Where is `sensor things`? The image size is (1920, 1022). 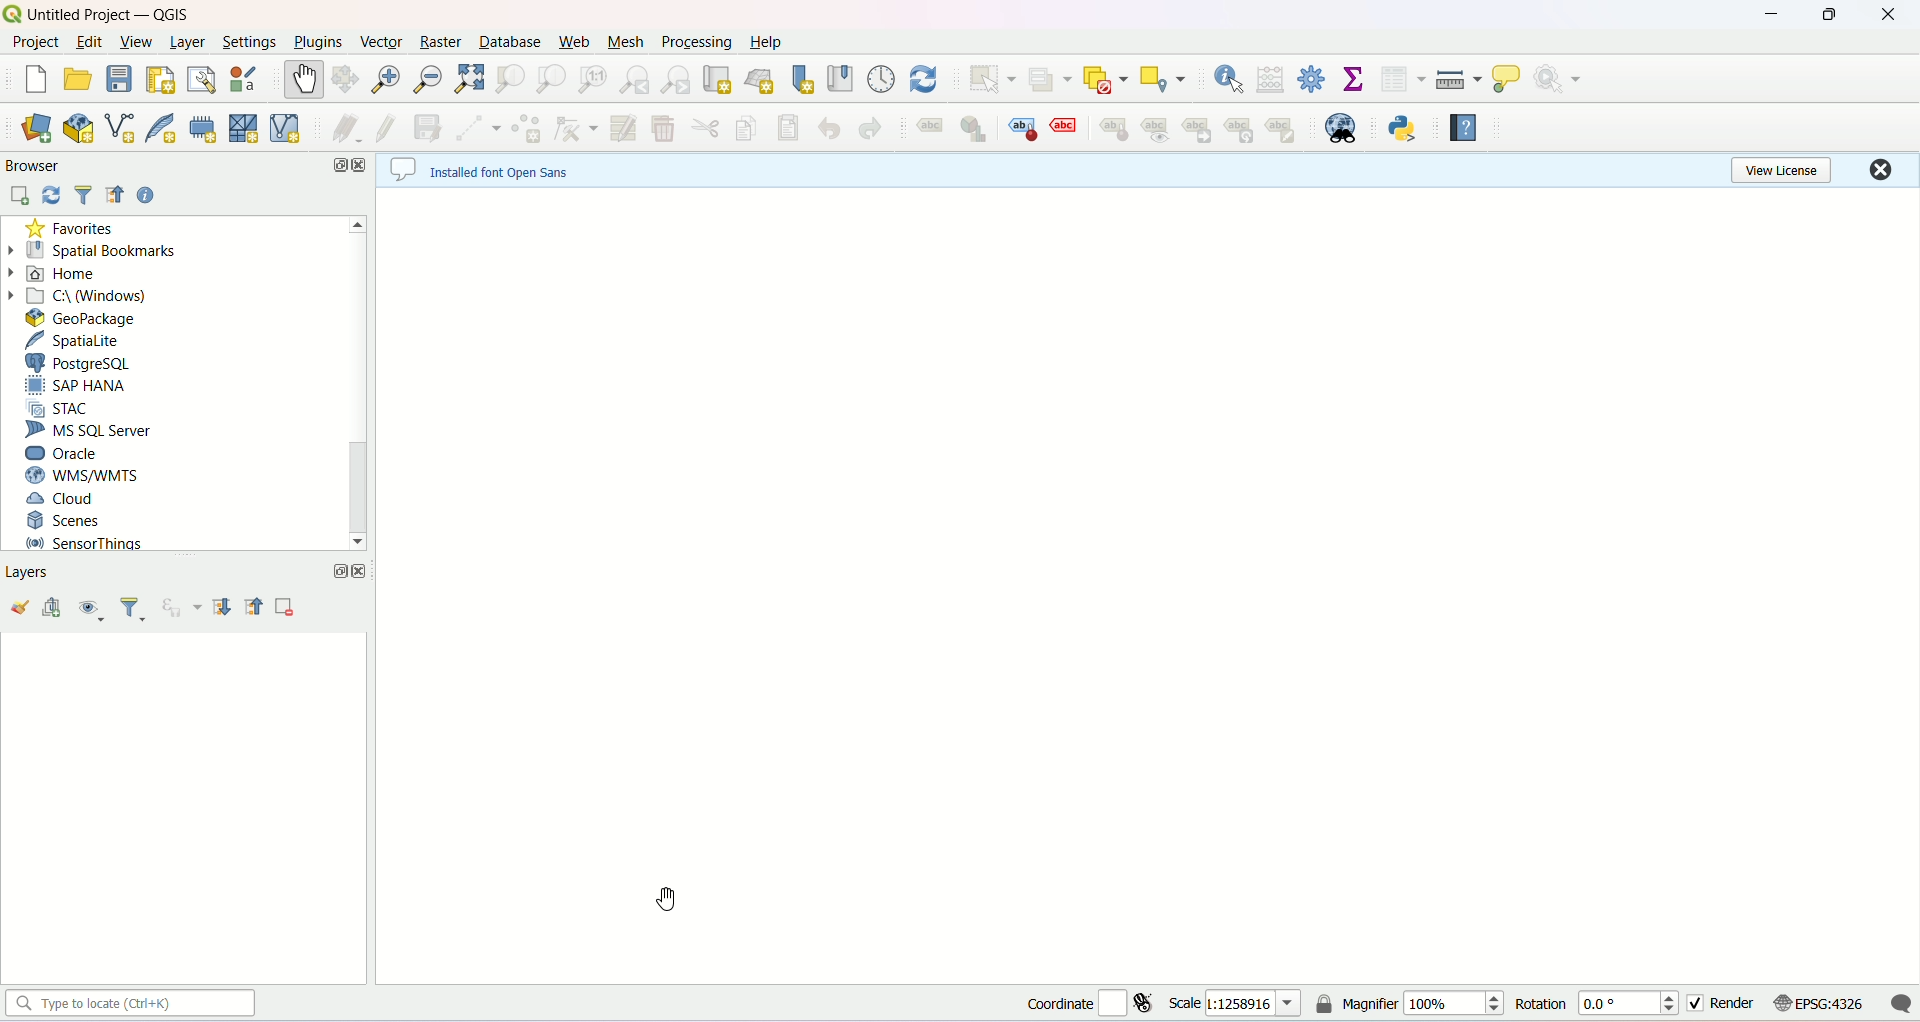 sensor things is located at coordinates (85, 543).